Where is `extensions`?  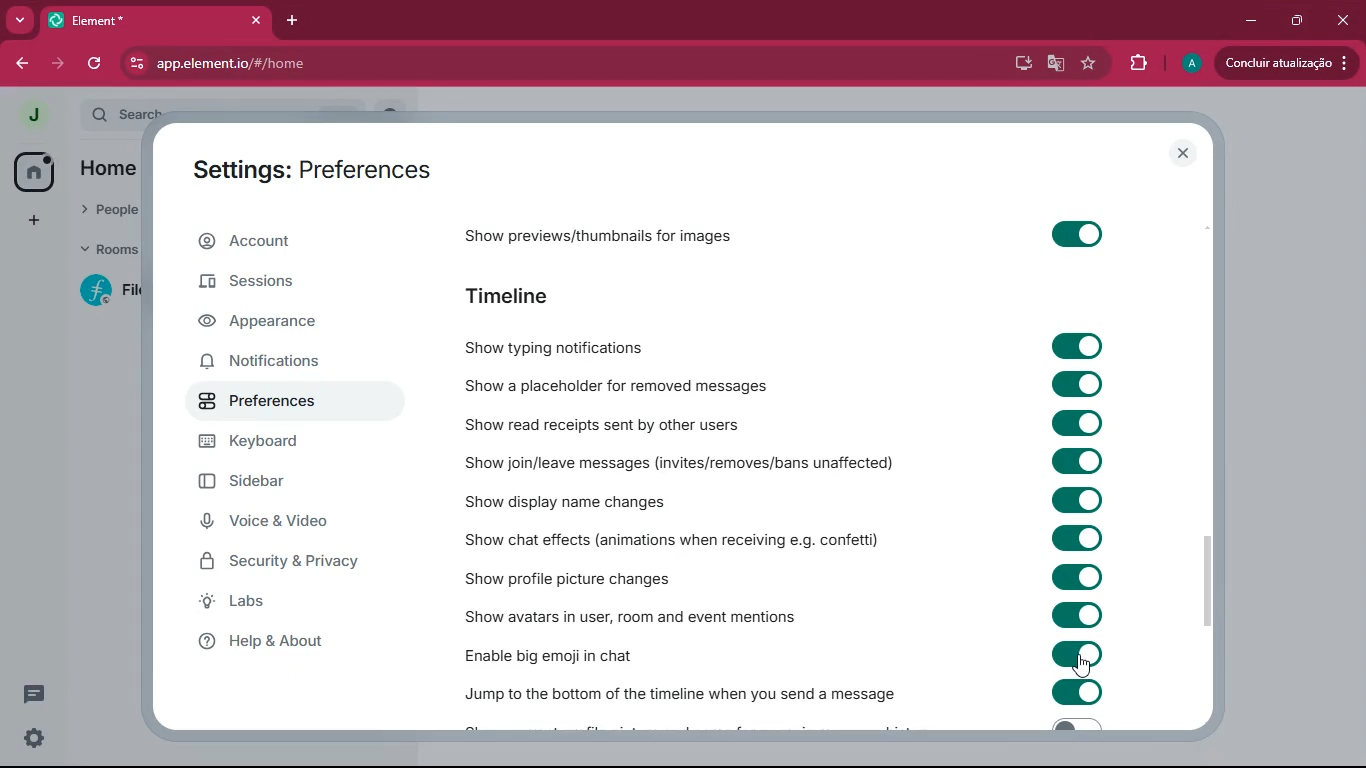 extensions is located at coordinates (1137, 61).